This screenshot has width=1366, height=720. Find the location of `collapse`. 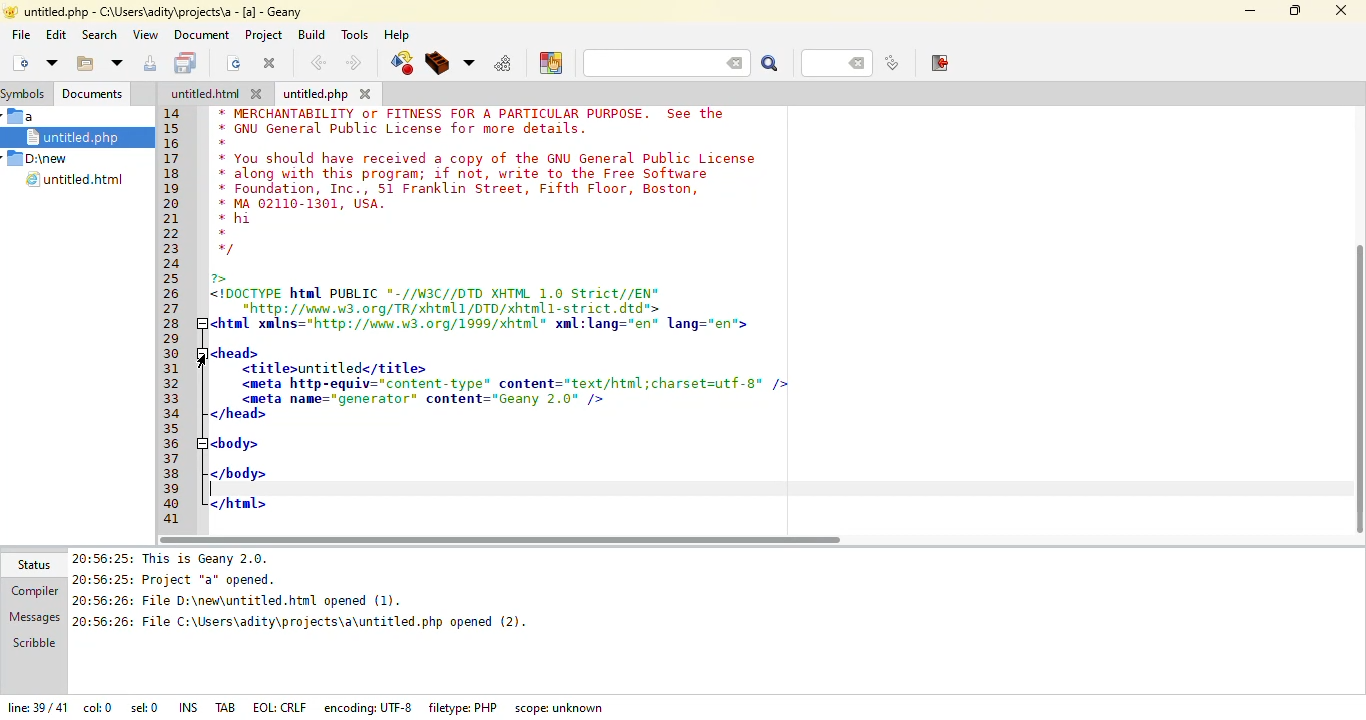

collapse is located at coordinates (207, 444).